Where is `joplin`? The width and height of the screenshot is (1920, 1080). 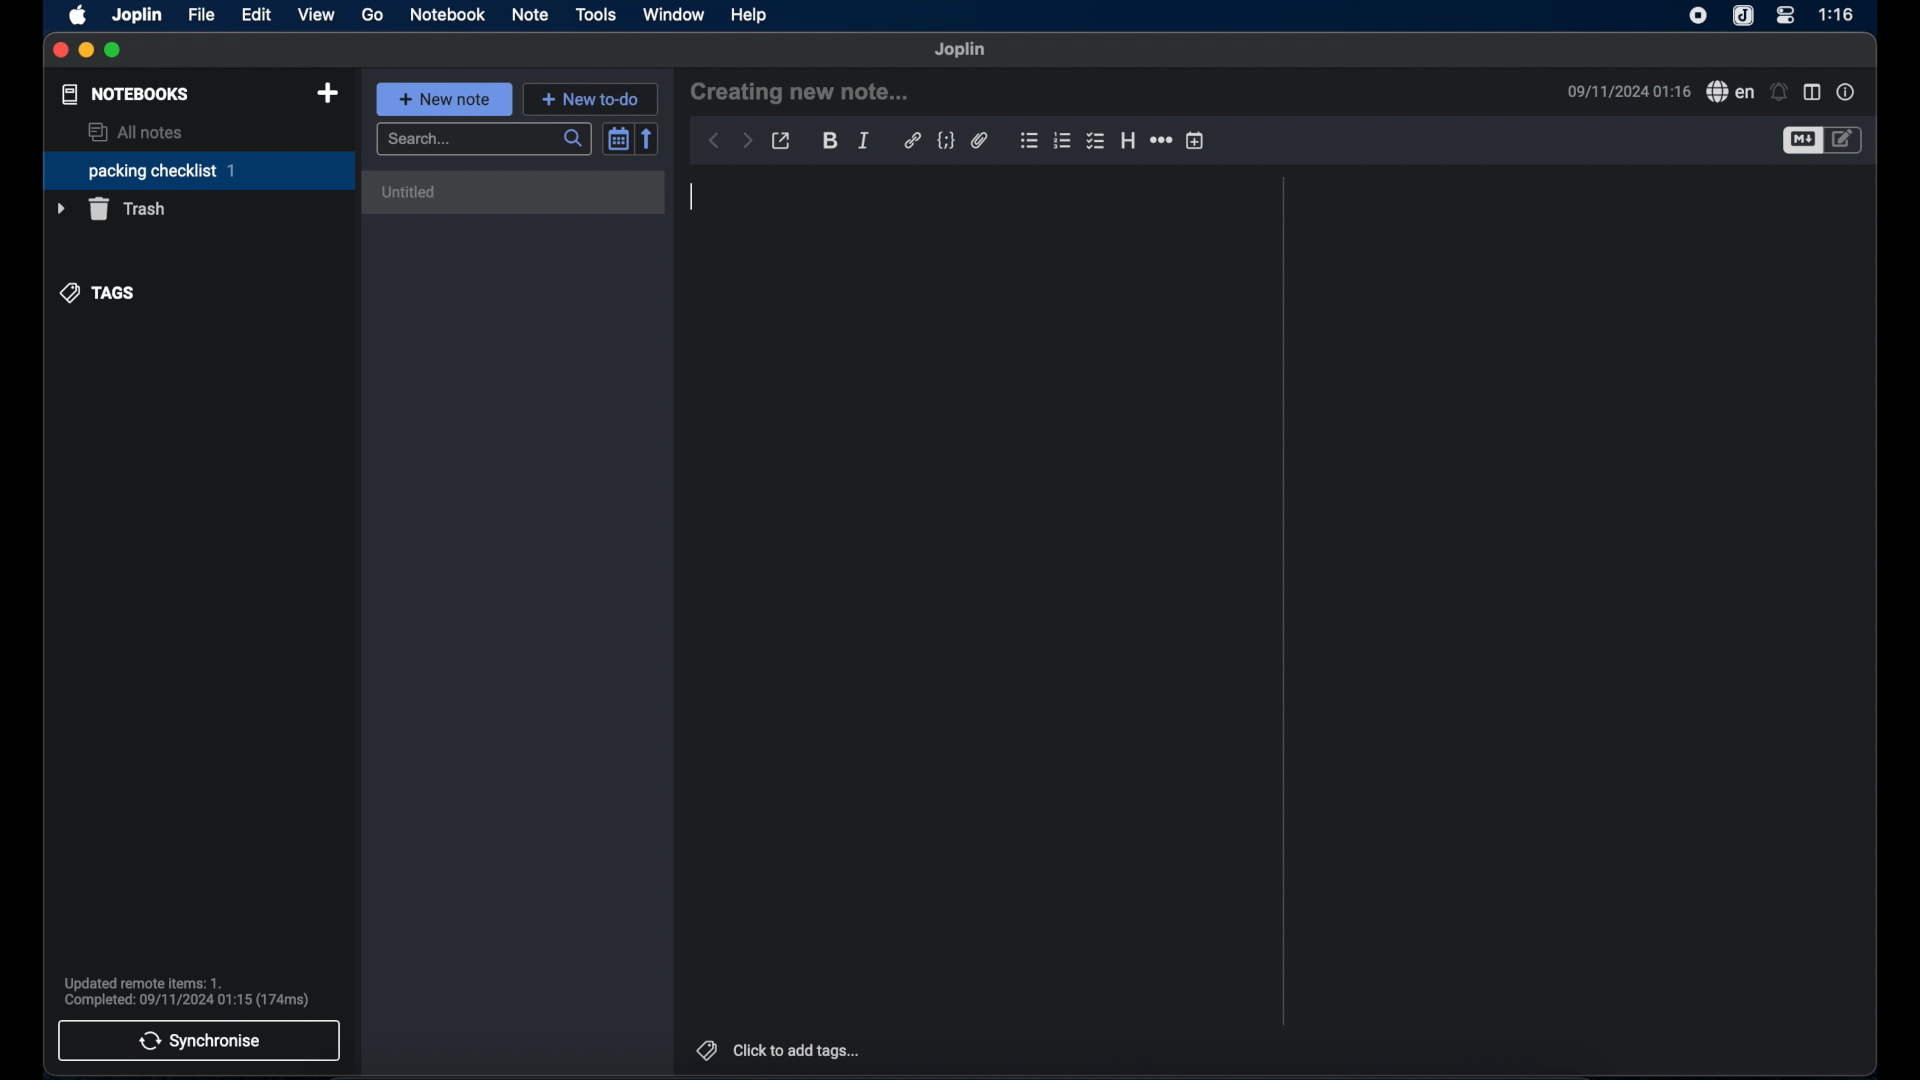
joplin is located at coordinates (139, 16).